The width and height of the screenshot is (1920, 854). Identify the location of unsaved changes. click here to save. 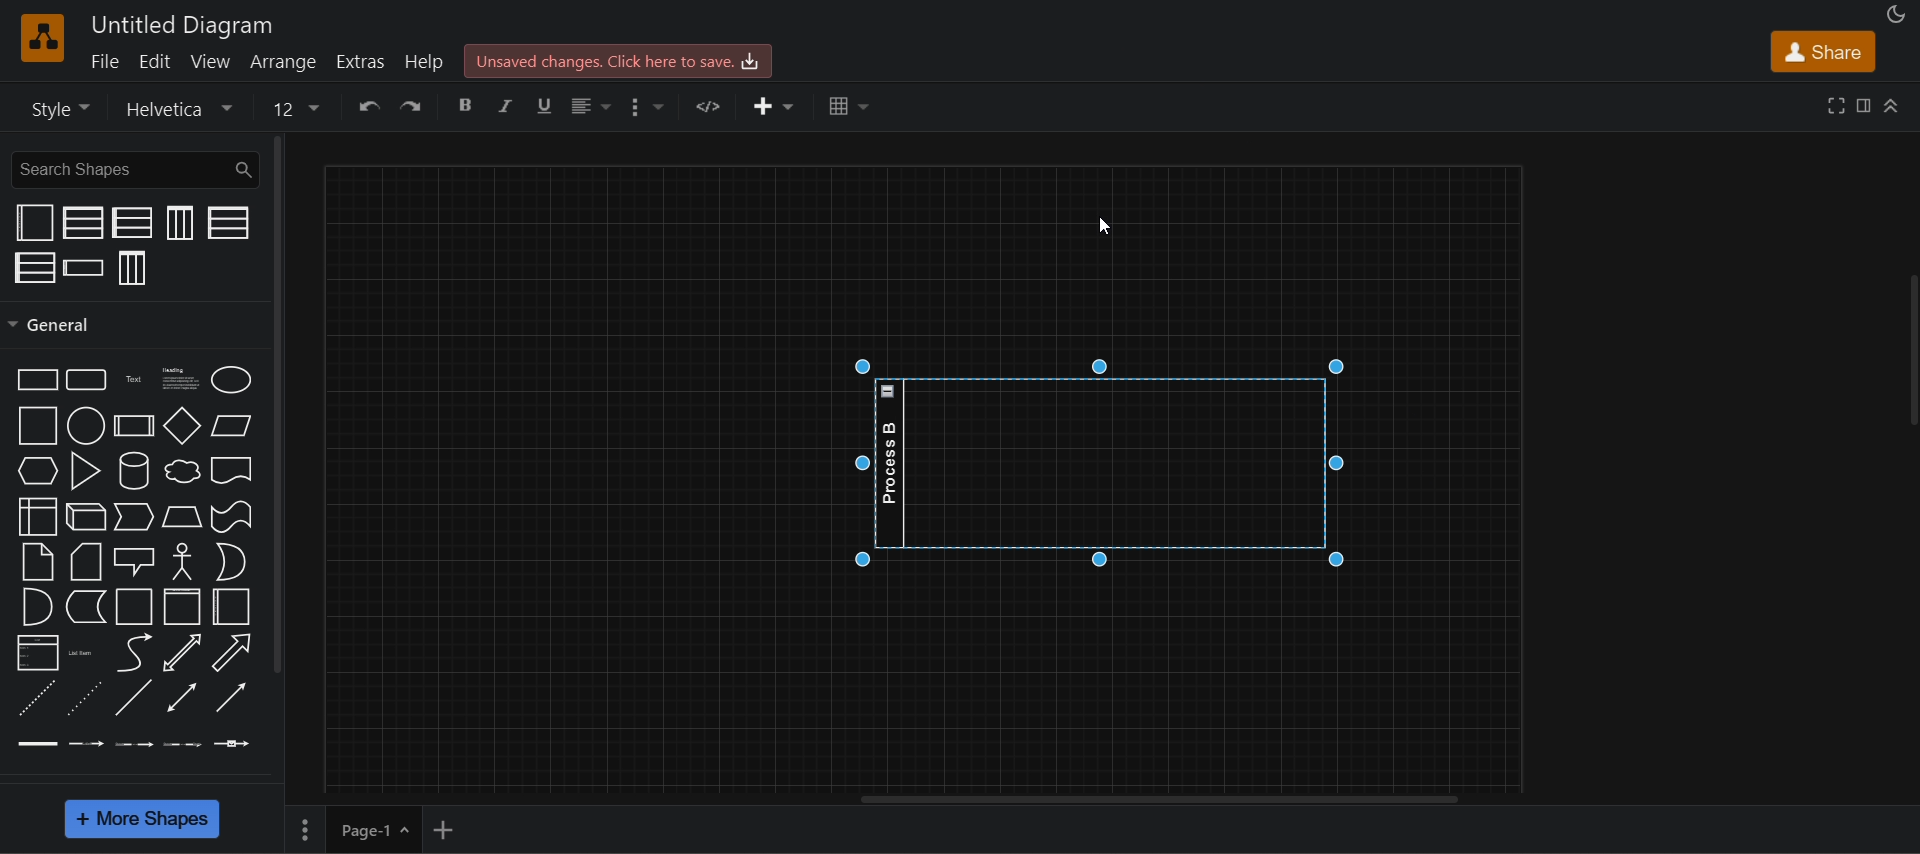
(625, 59).